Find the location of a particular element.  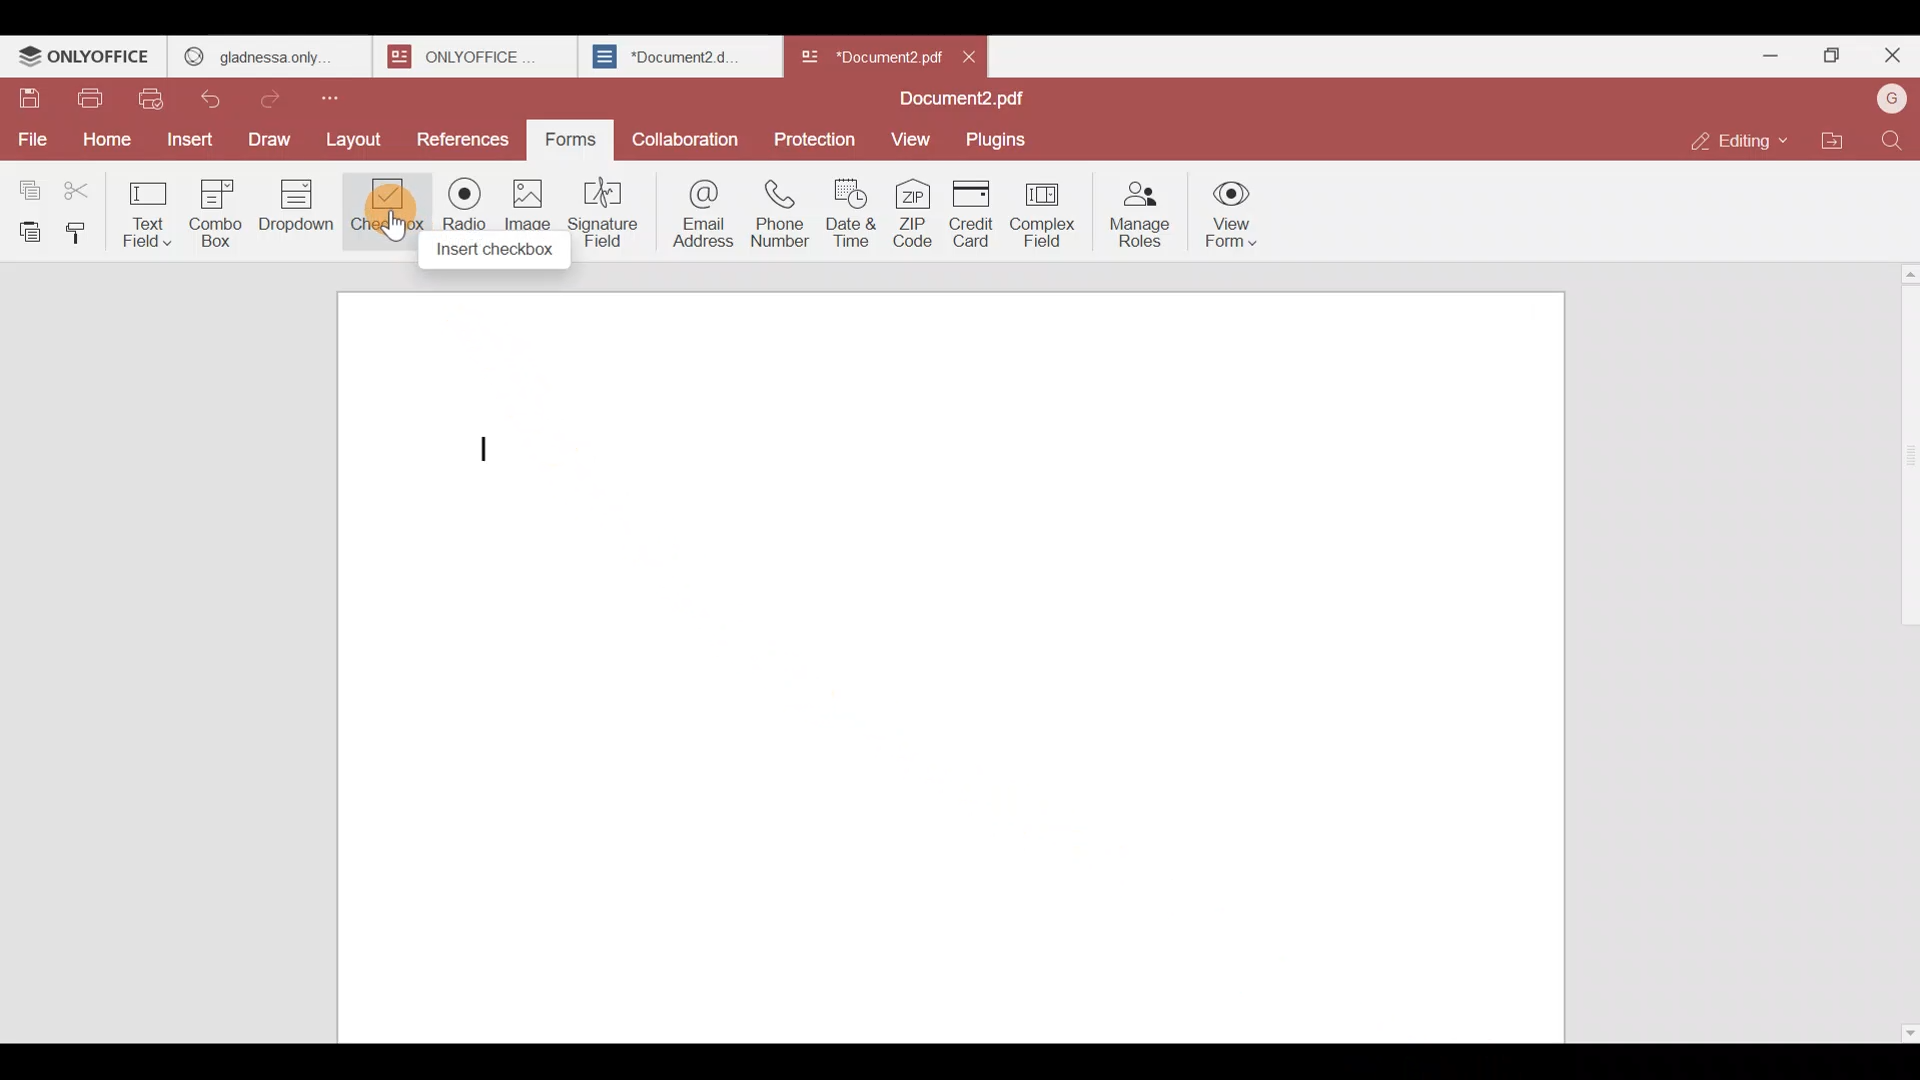

Protection is located at coordinates (816, 138).